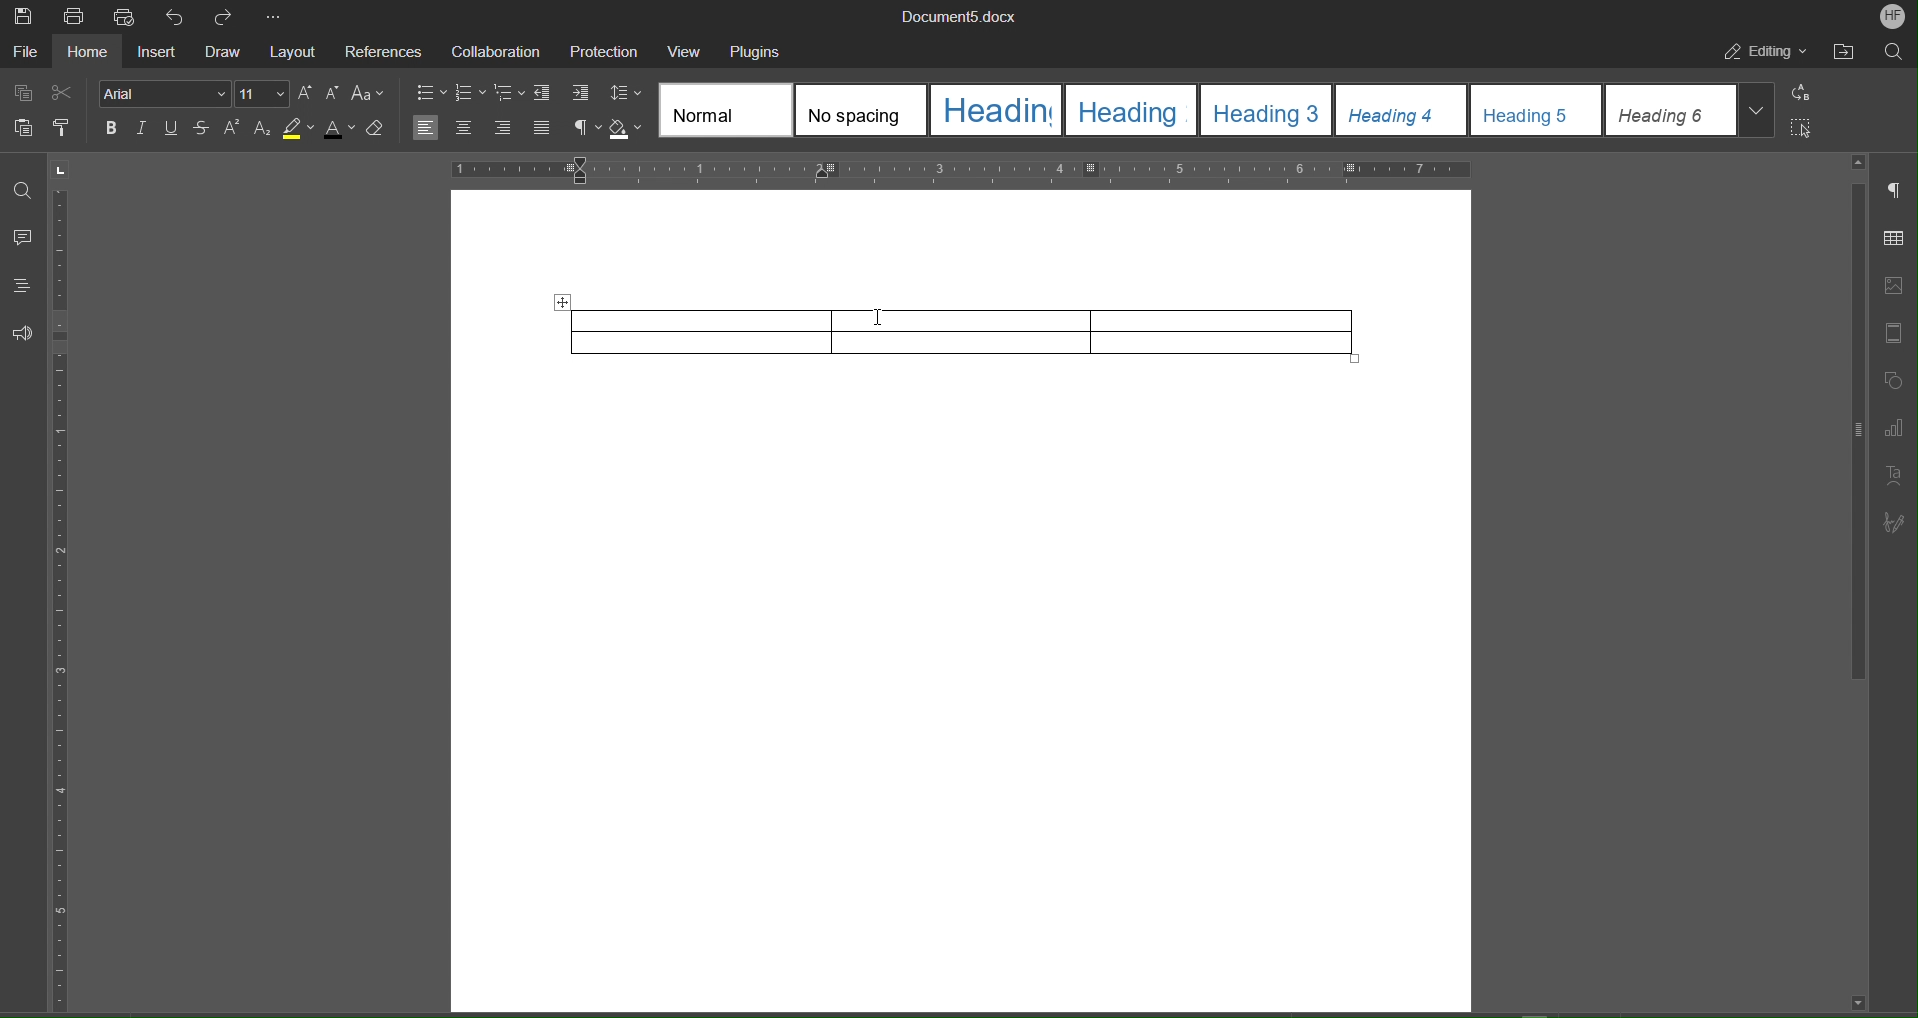 The height and width of the screenshot is (1018, 1918). I want to click on Text Color, so click(340, 128).